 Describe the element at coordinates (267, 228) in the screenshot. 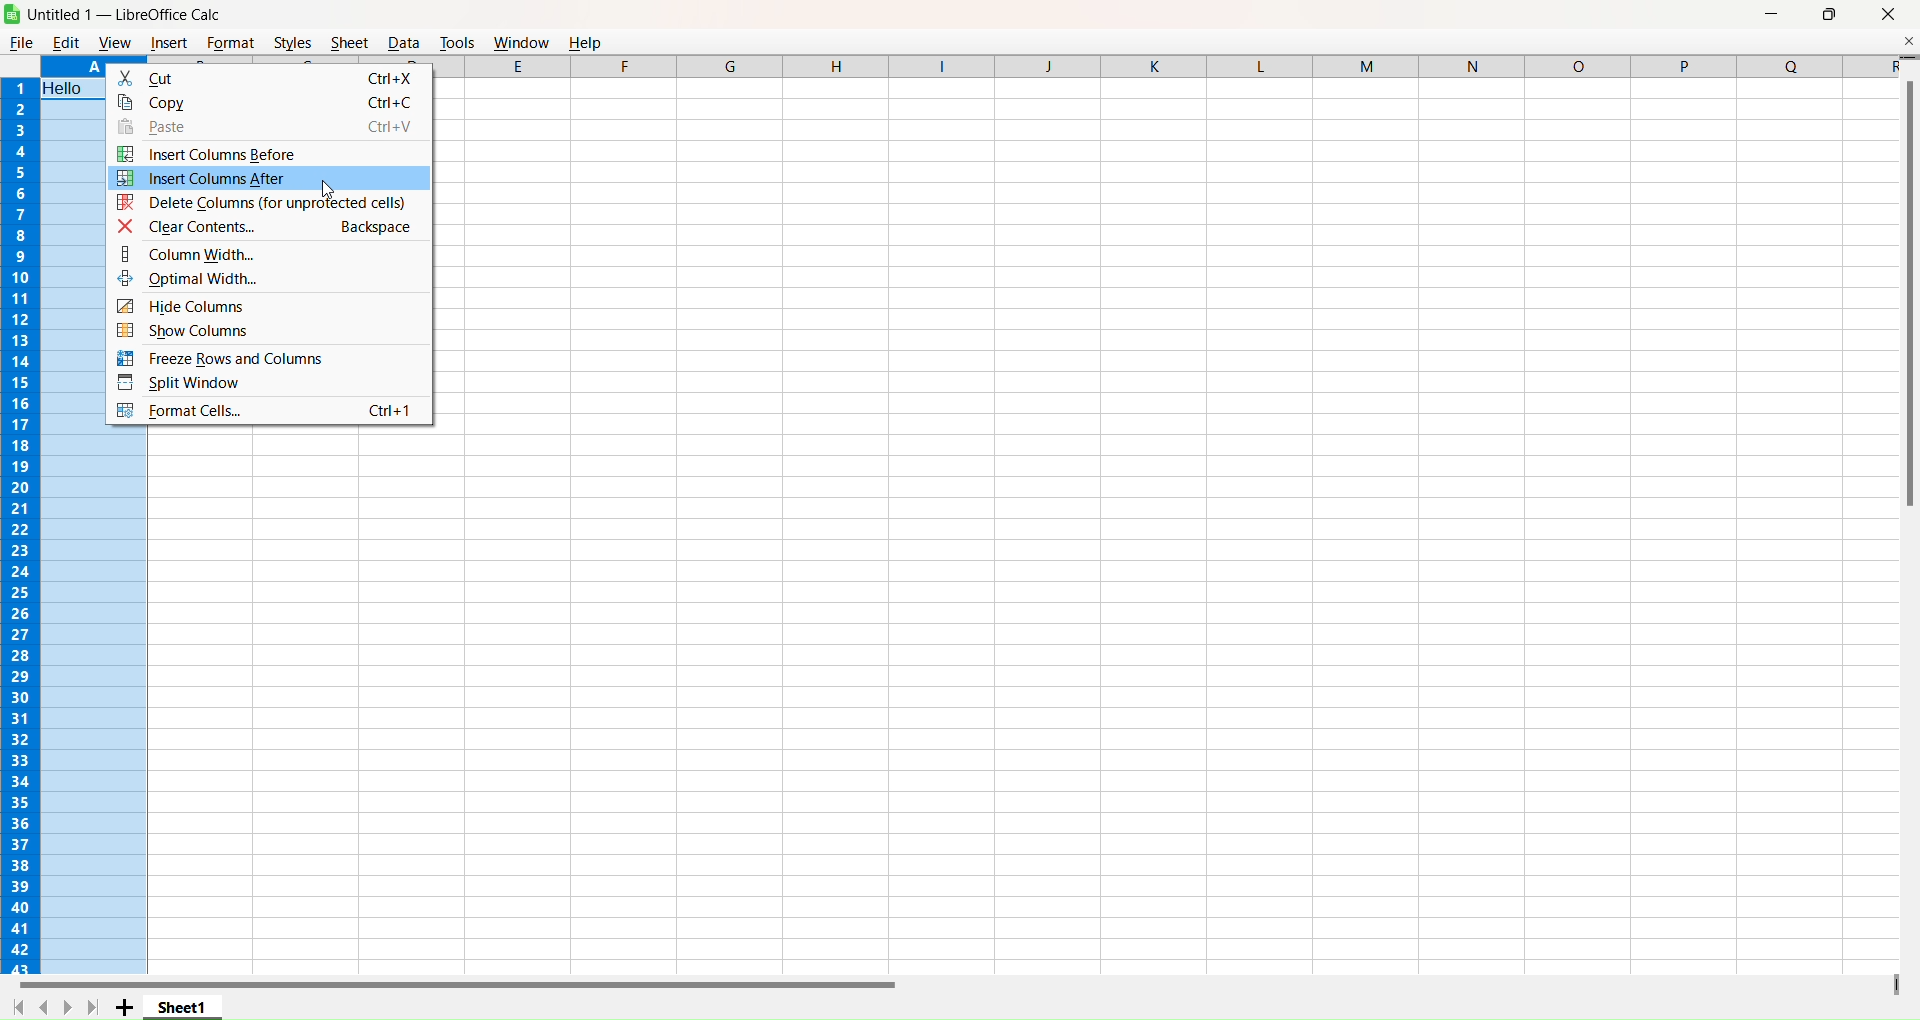

I see `Clear Contents` at that location.